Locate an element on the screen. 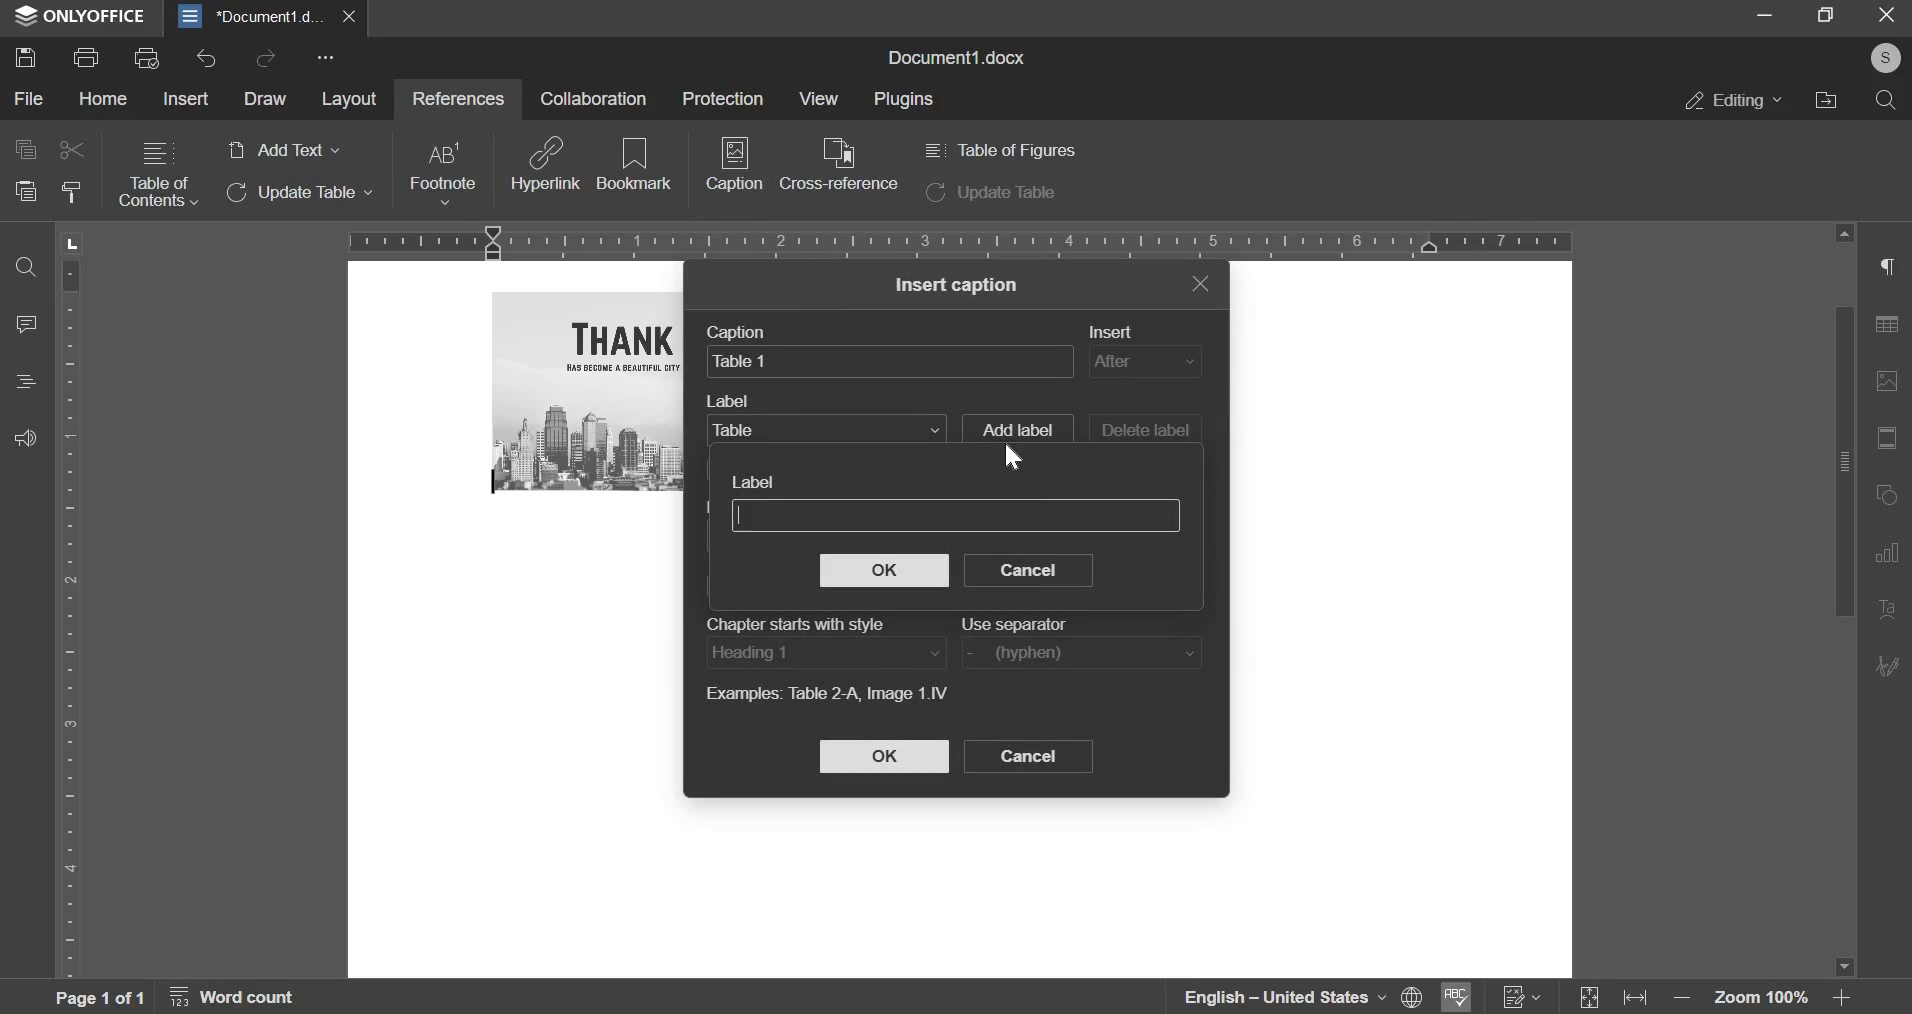 The height and width of the screenshot is (1014, 1912). cancel is located at coordinates (1028, 756).